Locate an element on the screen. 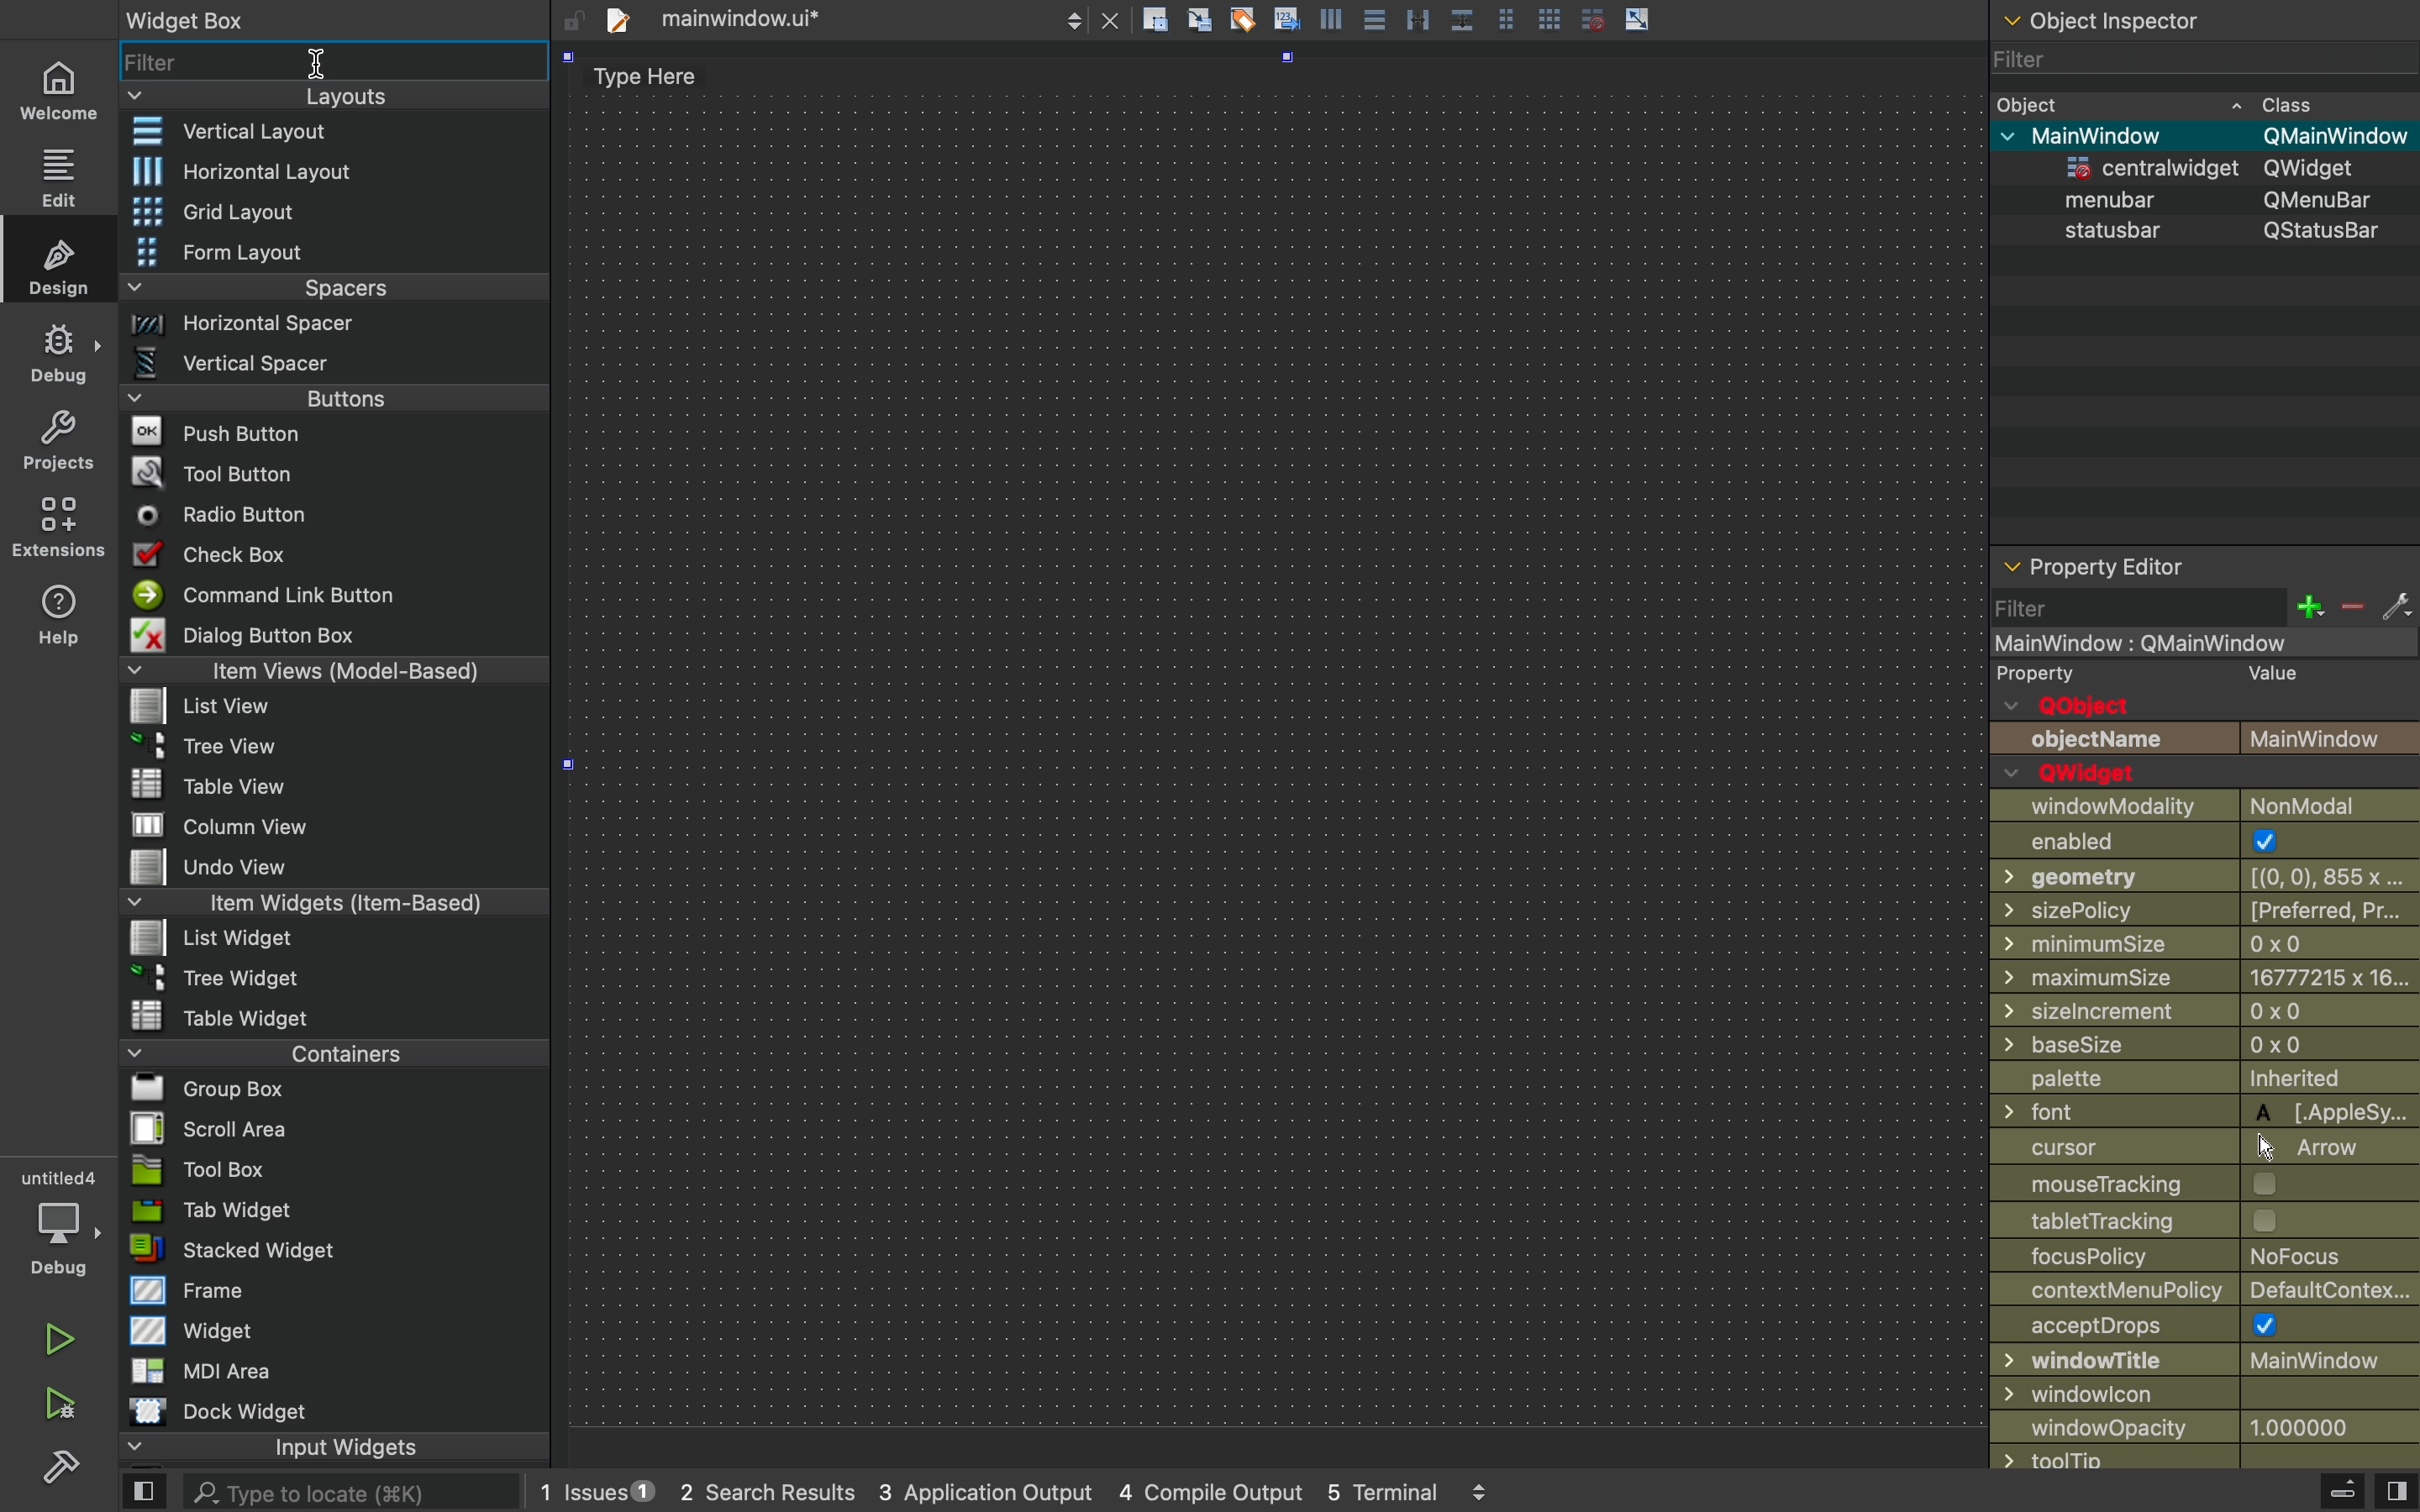  widget is located at coordinates (333, 1331).